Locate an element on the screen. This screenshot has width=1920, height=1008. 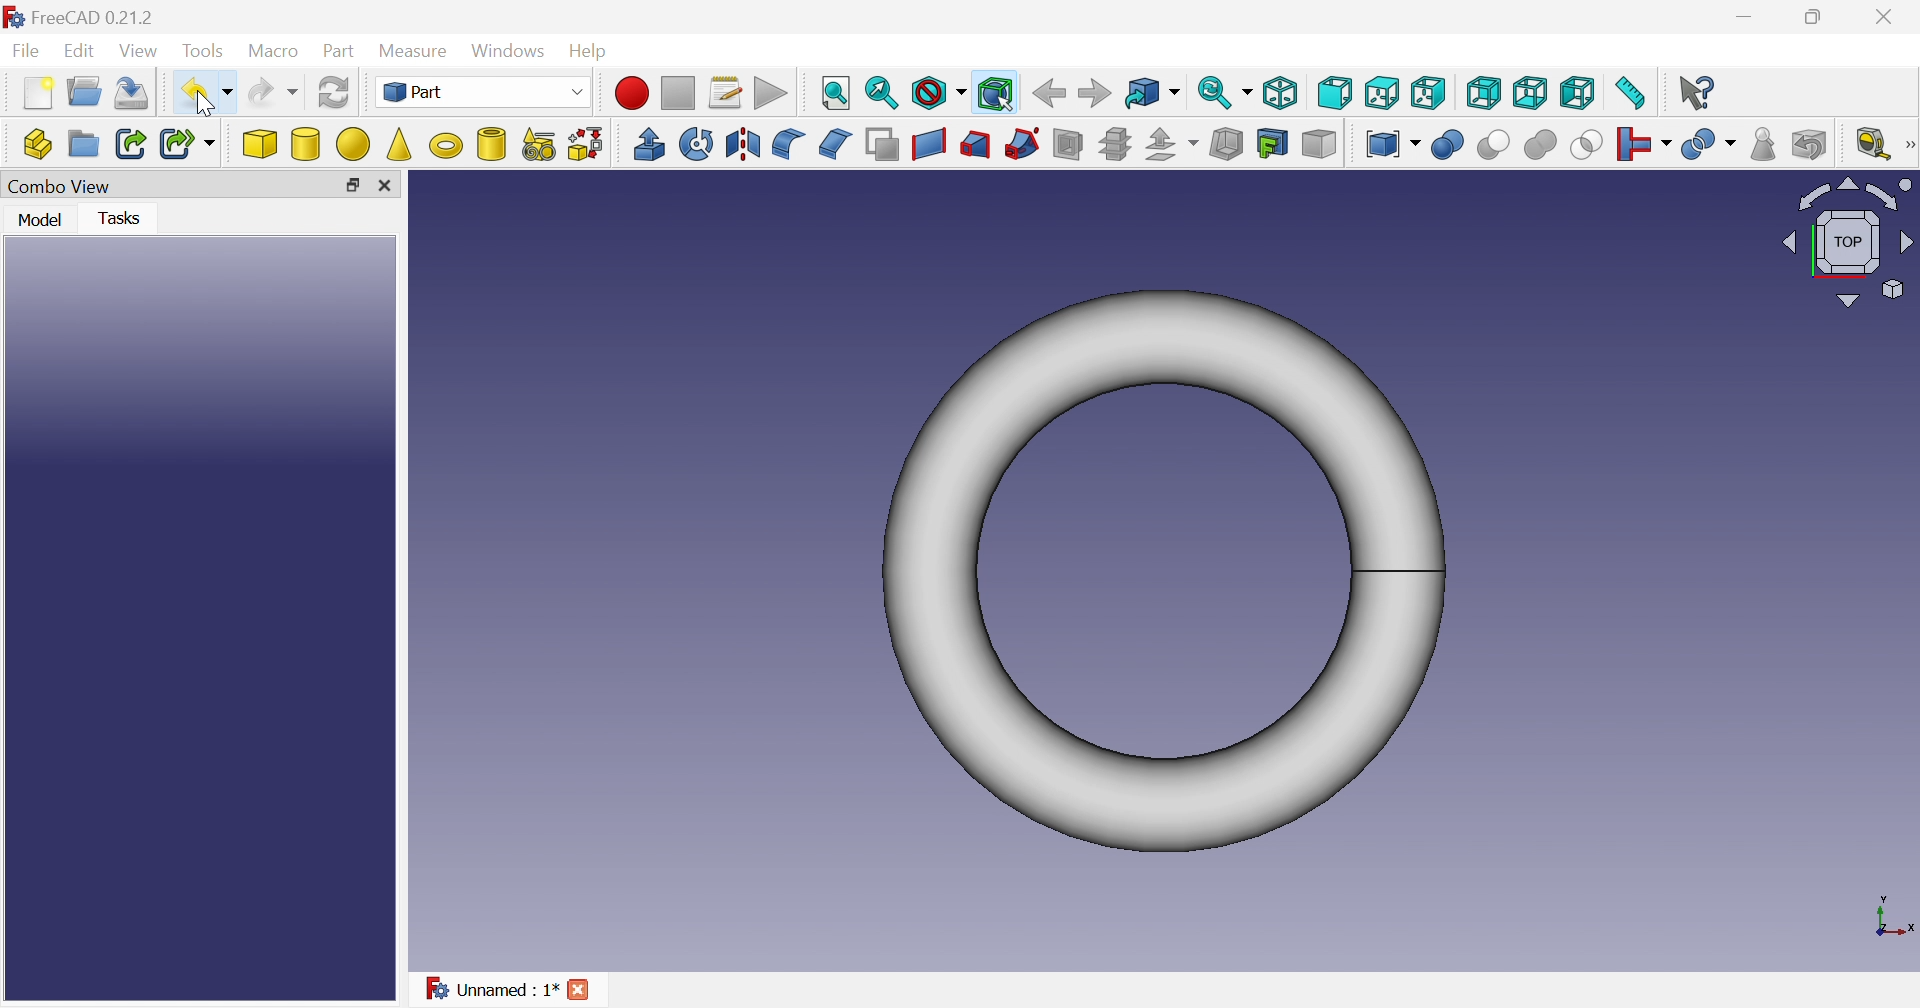
Loft... is located at coordinates (976, 145).